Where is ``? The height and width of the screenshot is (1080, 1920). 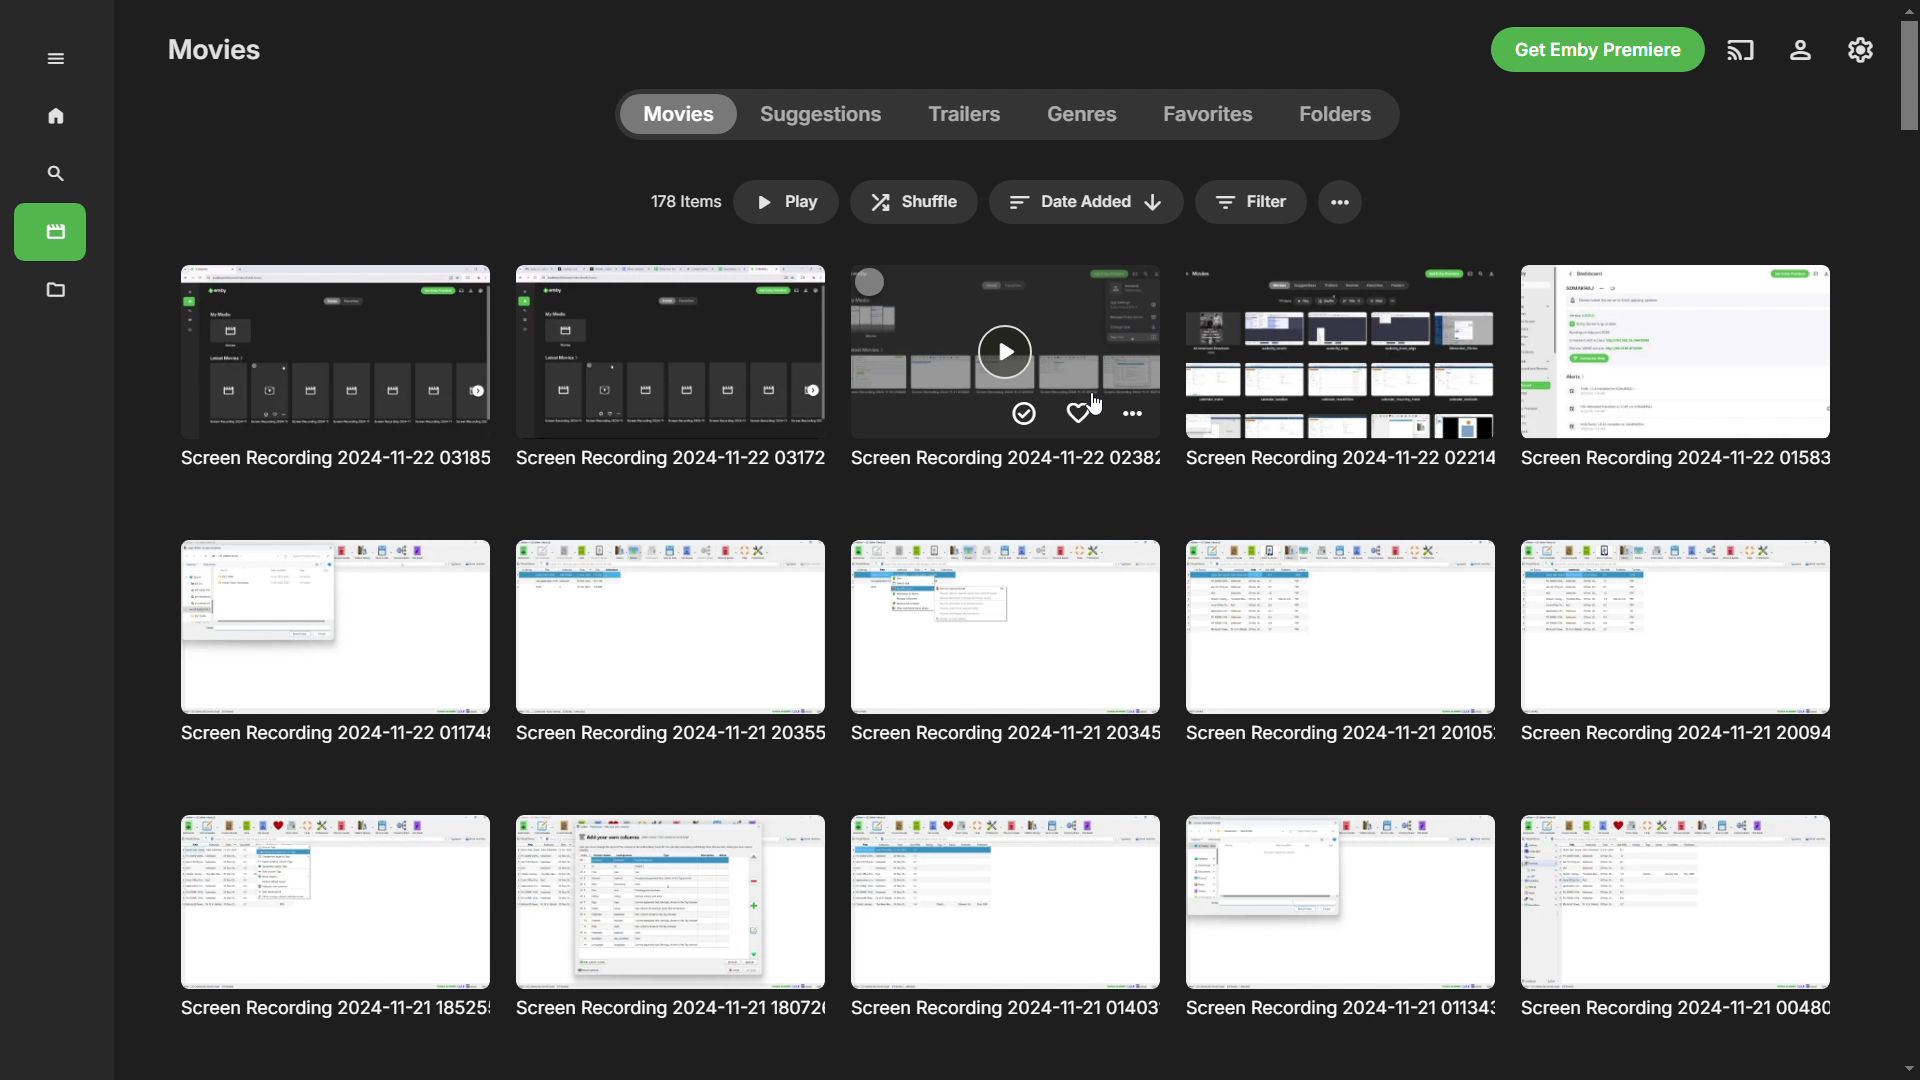  is located at coordinates (1676, 643).